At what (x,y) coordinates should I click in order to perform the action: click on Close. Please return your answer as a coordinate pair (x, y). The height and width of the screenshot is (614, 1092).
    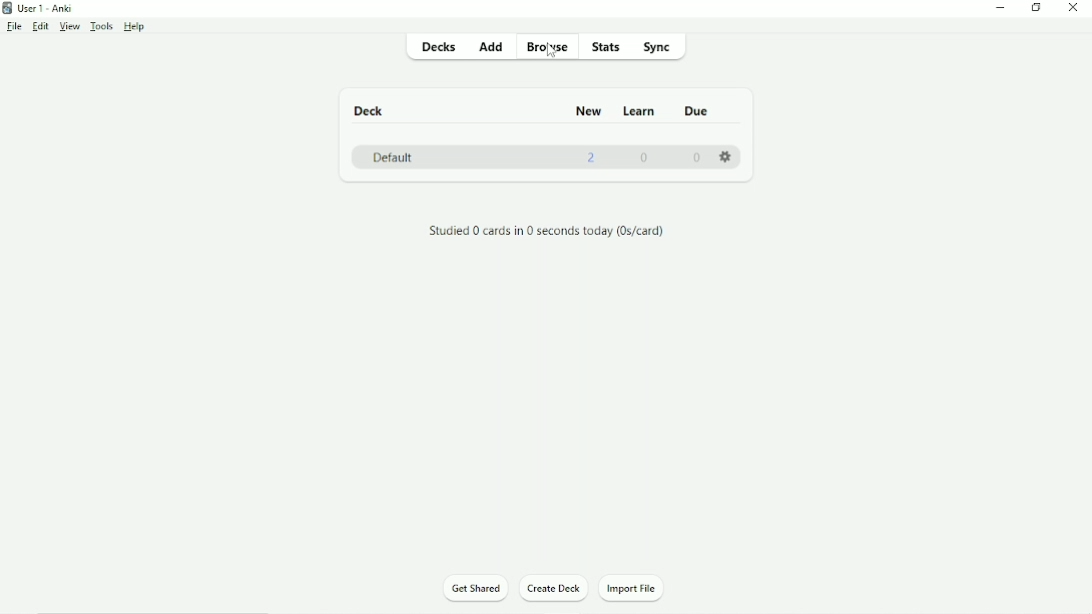
    Looking at the image, I should click on (1074, 9).